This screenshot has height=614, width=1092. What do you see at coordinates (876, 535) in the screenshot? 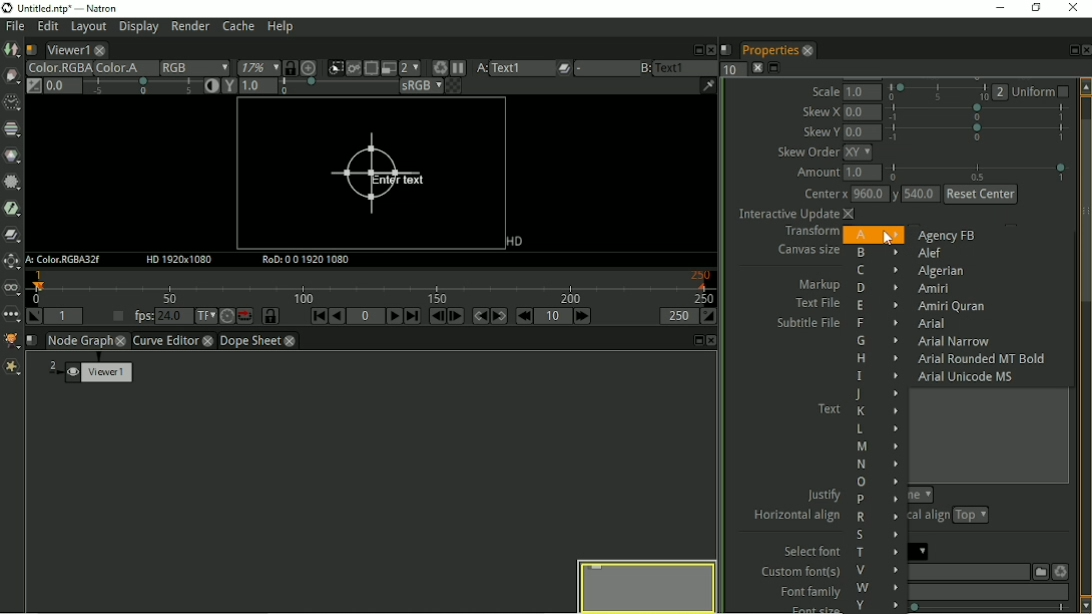
I see `S` at bounding box center [876, 535].